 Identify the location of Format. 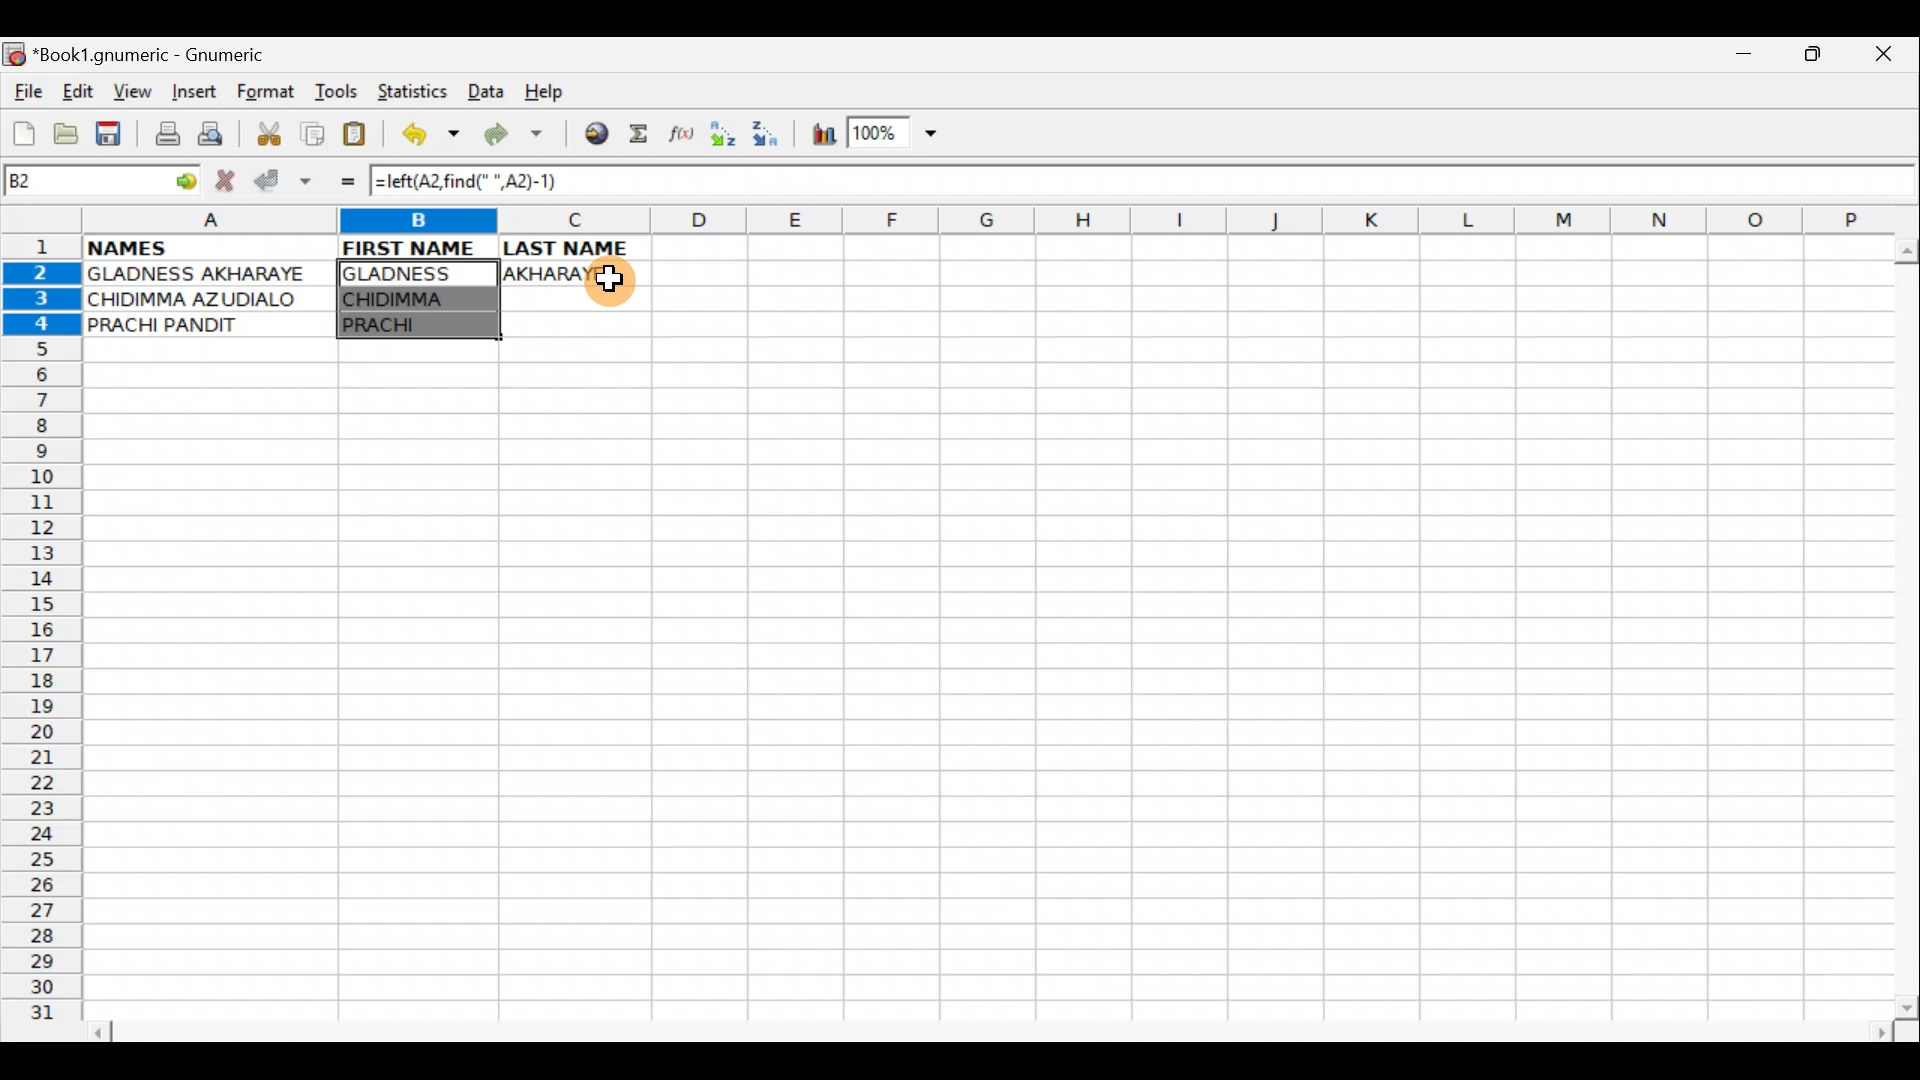
(270, 94).